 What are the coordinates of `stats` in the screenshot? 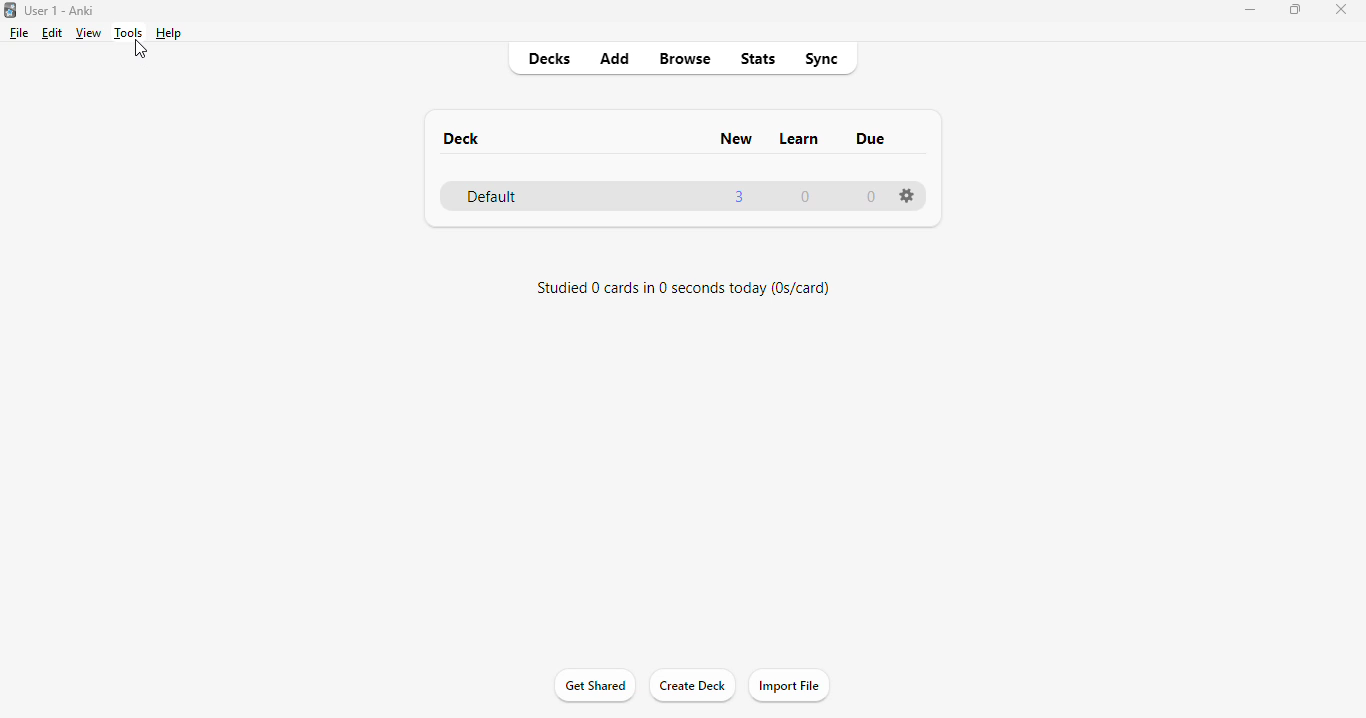 It's located at (759, 59).